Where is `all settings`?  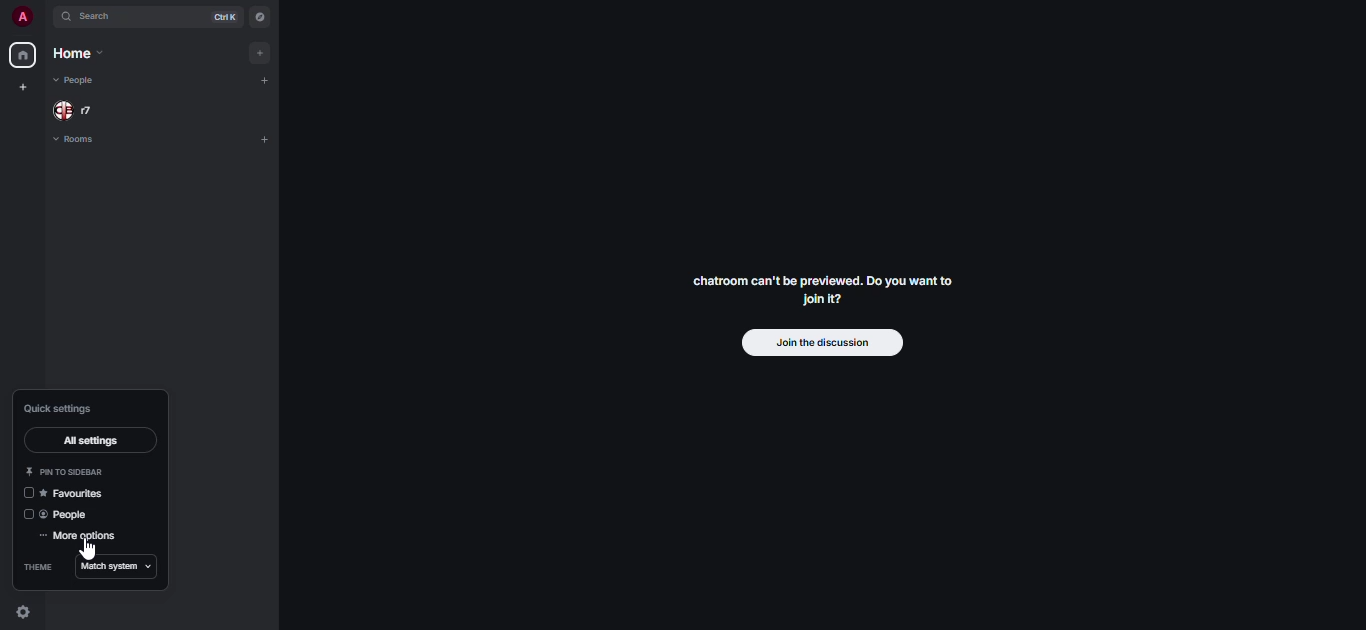
all settings is located at coordinates (94, 442).